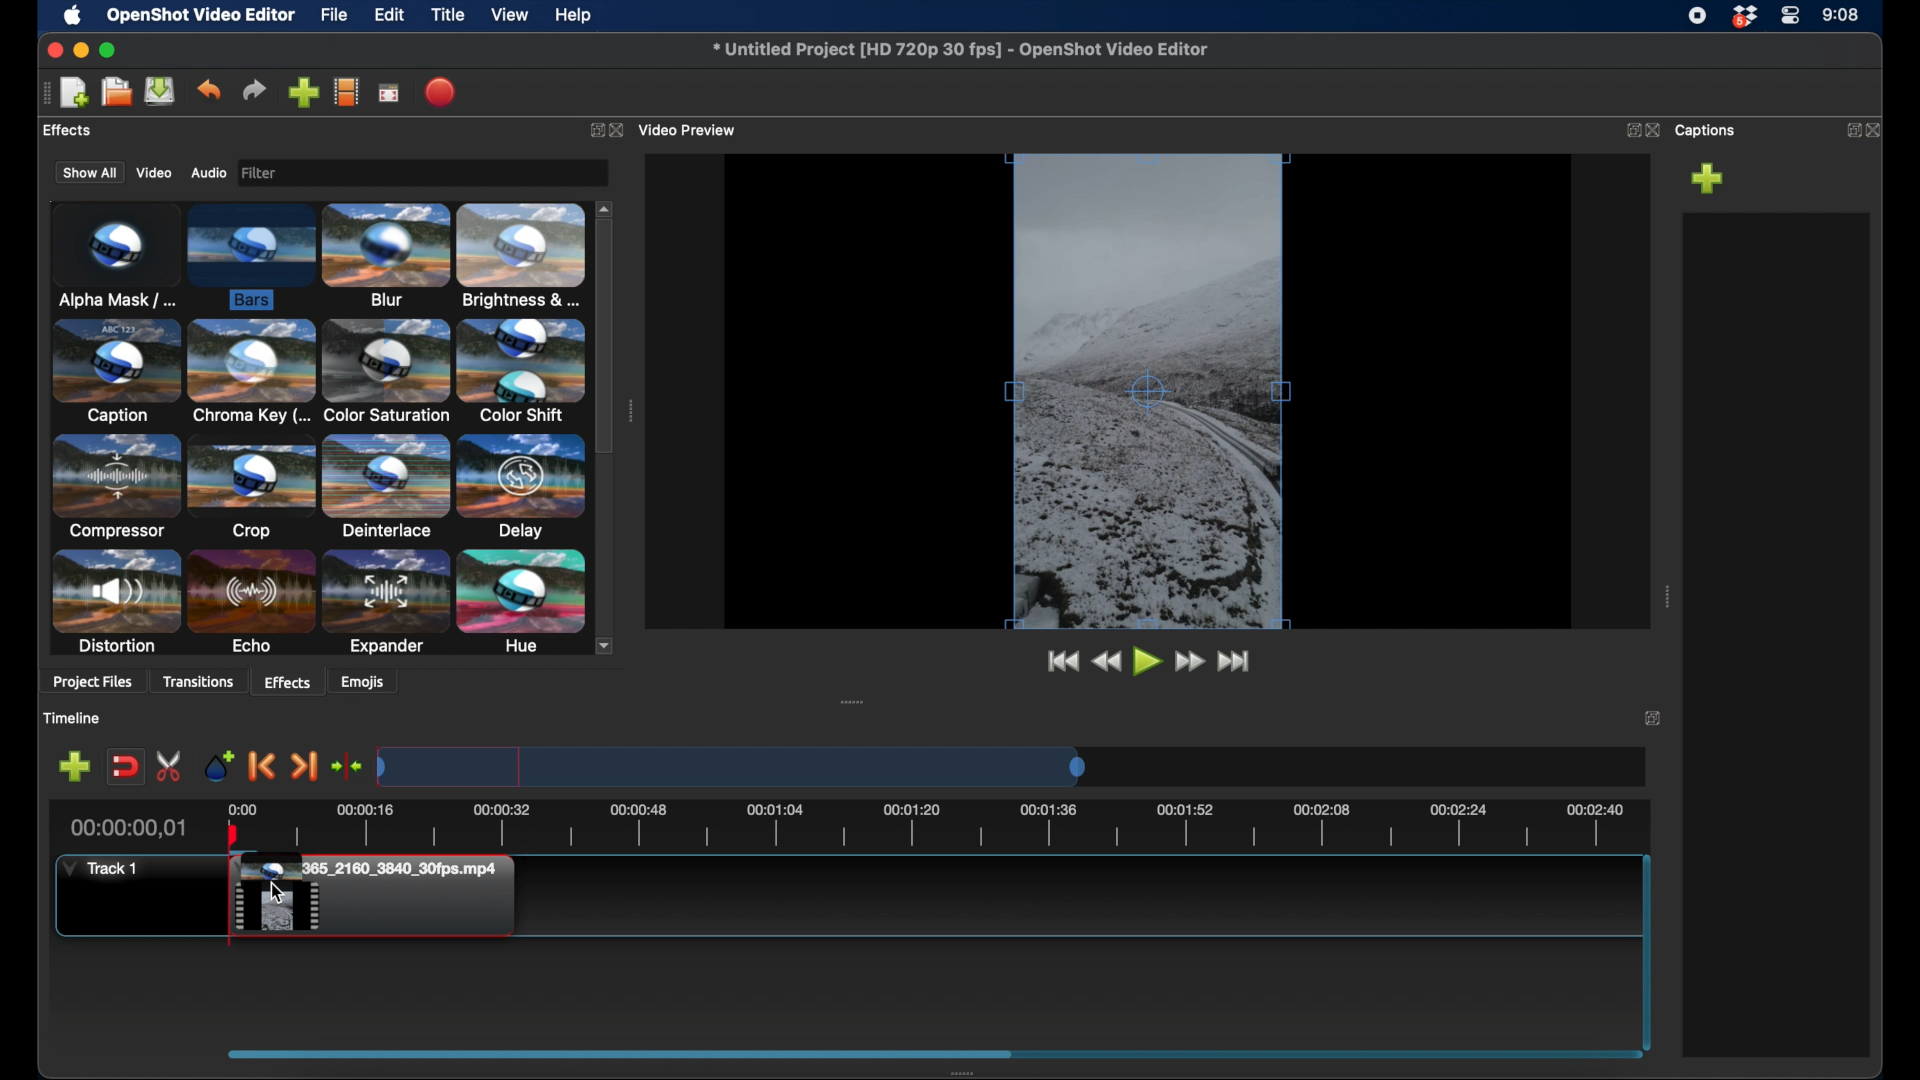 The width and height of the screenshot is (1920, 1080). Describe the element at coordinates (1144, 393) in the screenshot. I see `video preview` at that location.